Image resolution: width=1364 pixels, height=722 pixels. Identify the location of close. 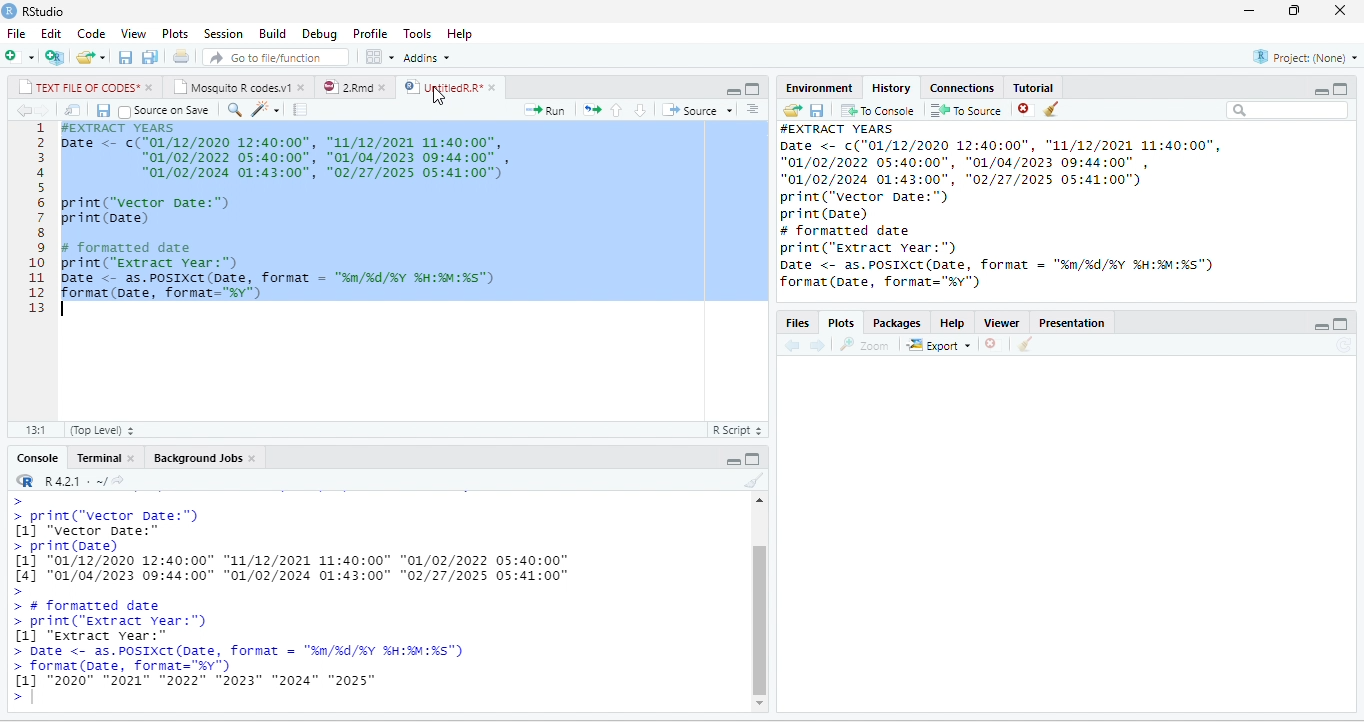
(151, 87).